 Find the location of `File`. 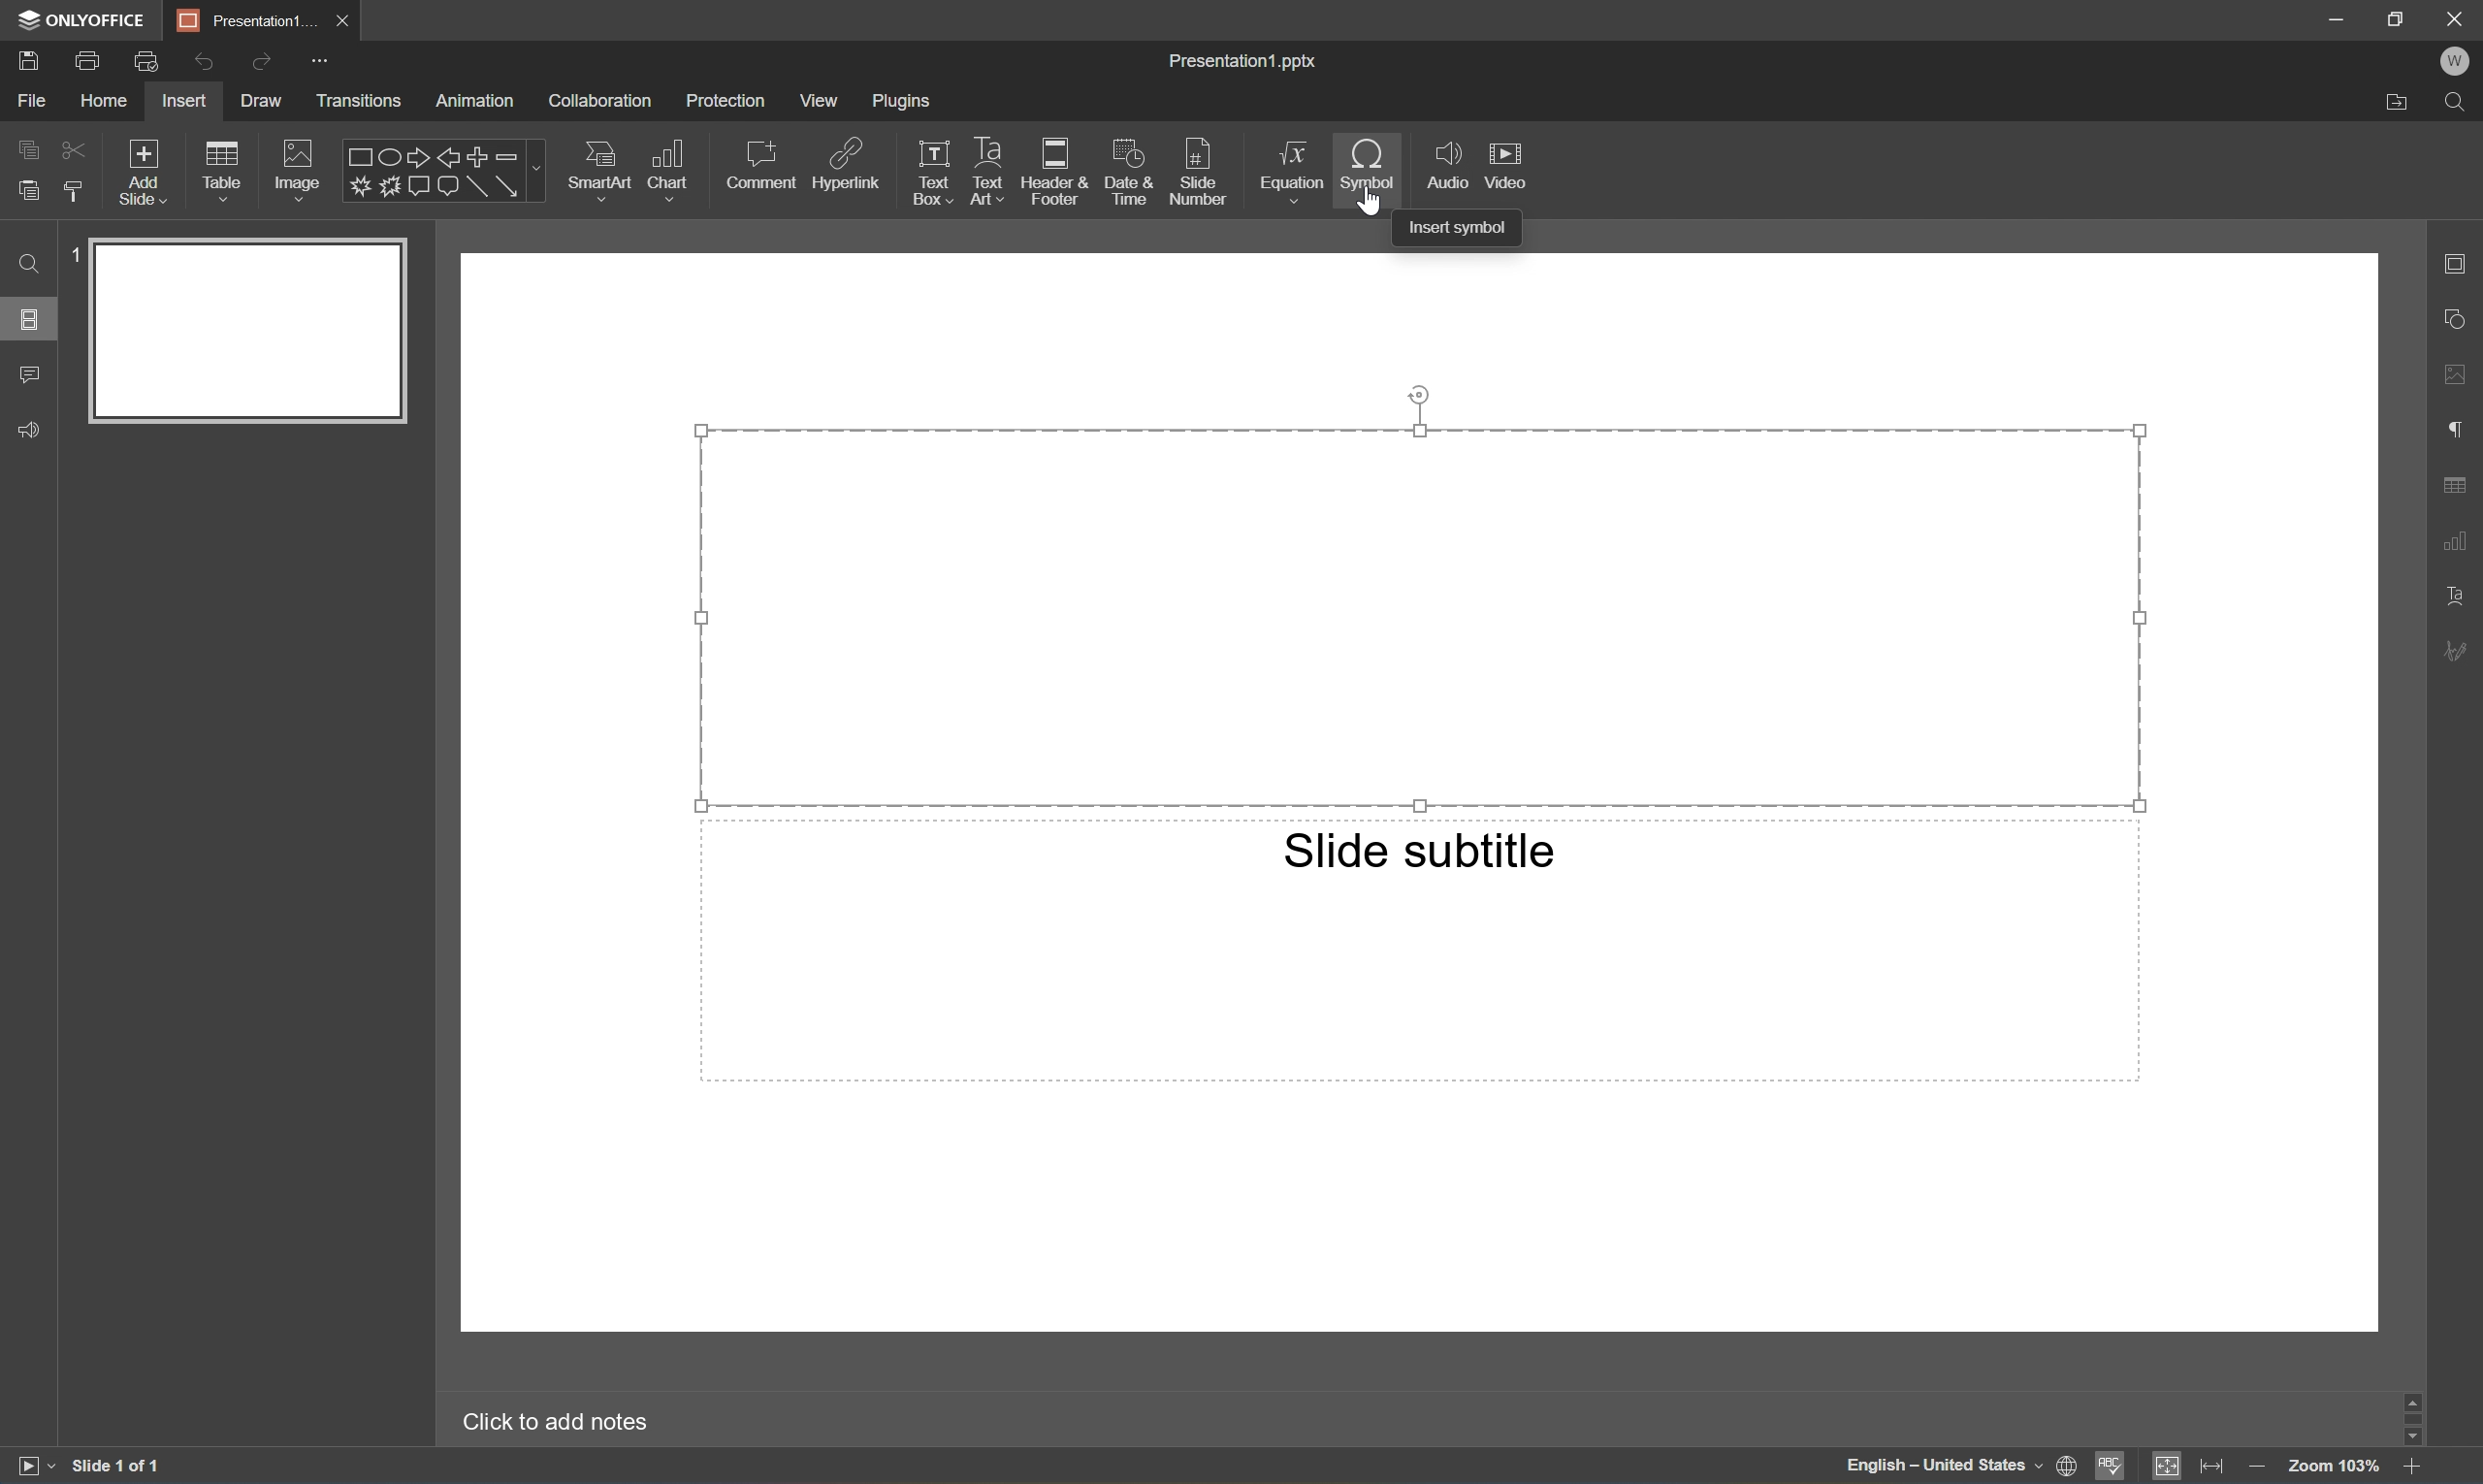

File is located at coordinates (27, 101).